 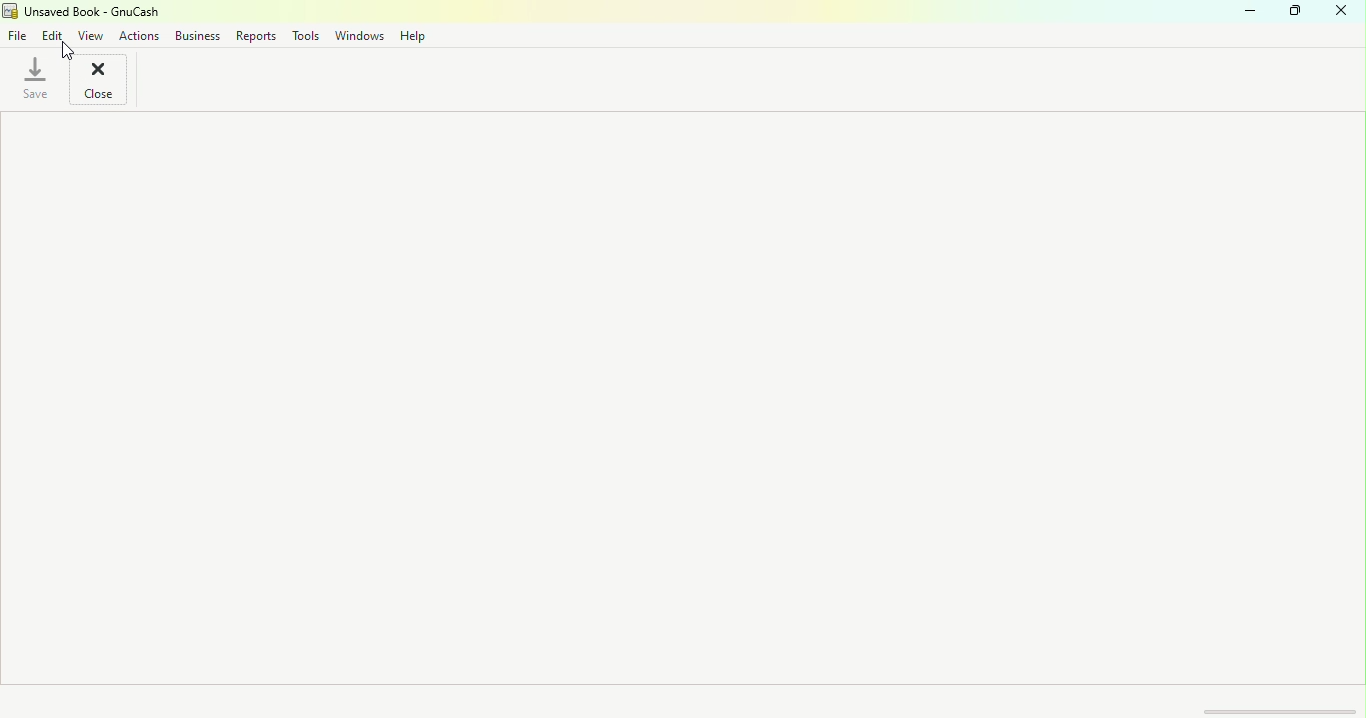 I want to click on Minimize, so click(x=1253, y=11).